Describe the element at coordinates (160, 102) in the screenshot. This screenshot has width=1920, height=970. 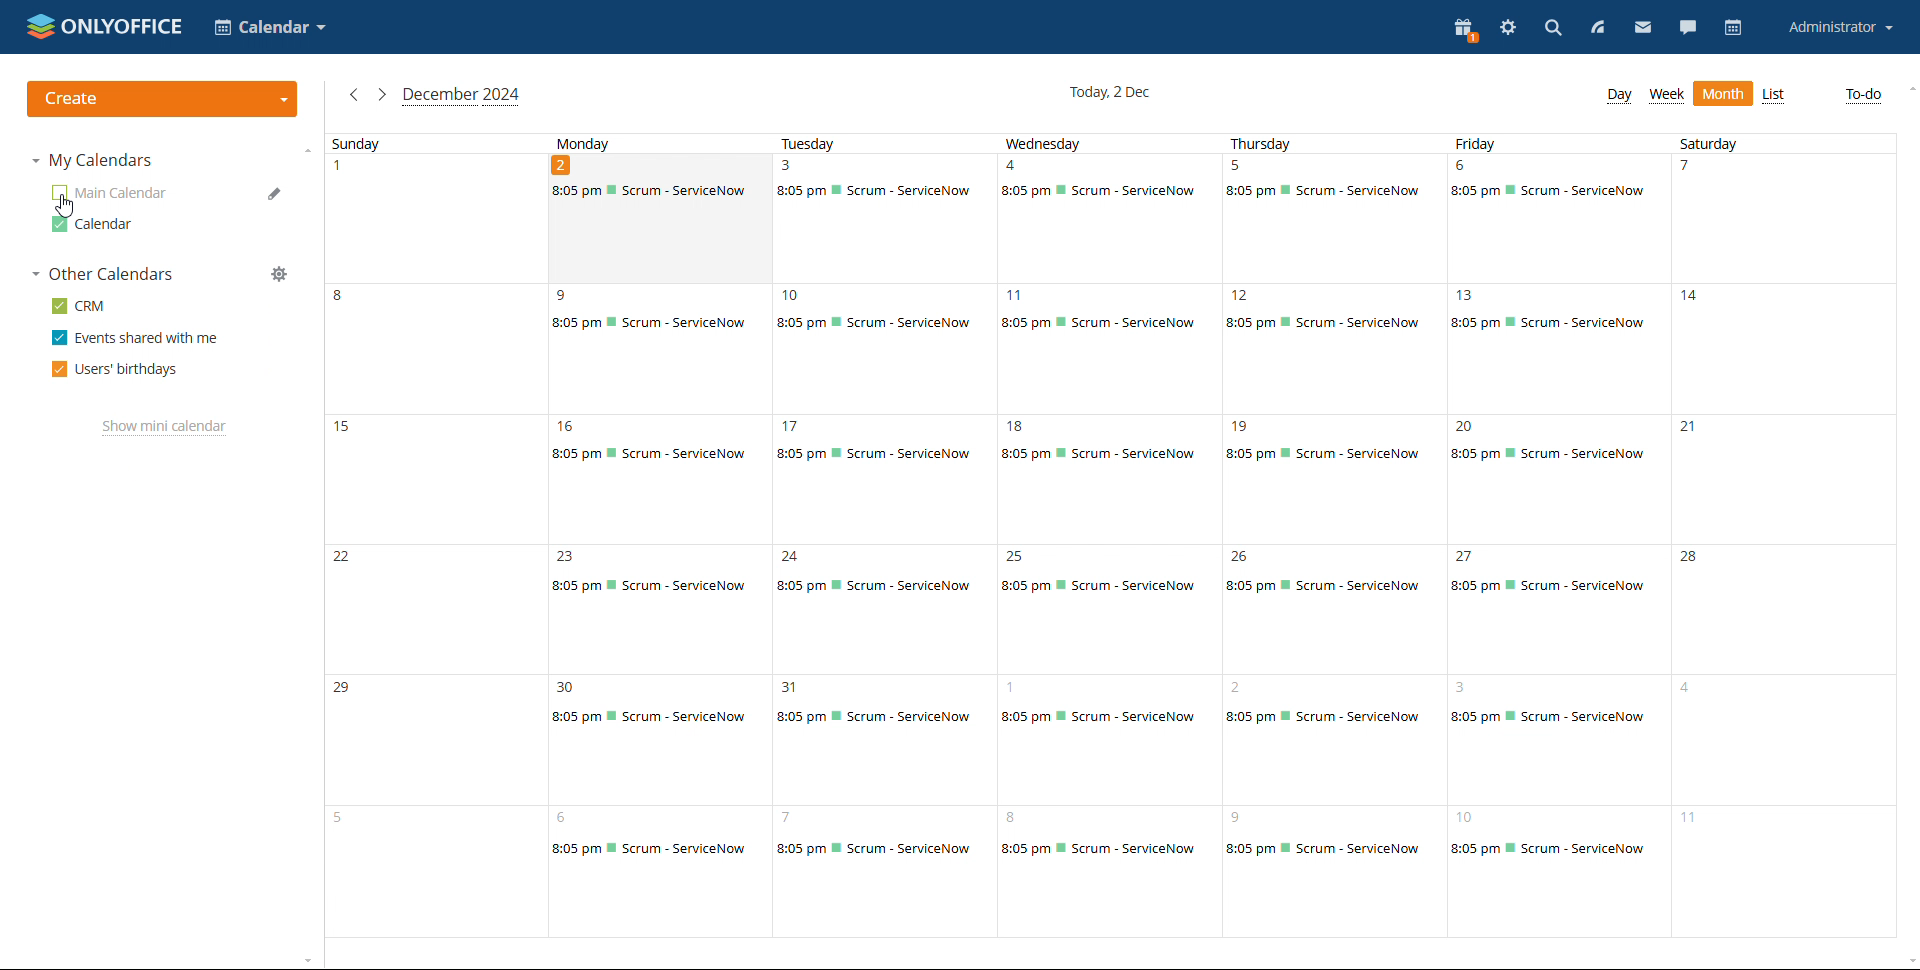
I see `create` at that location.